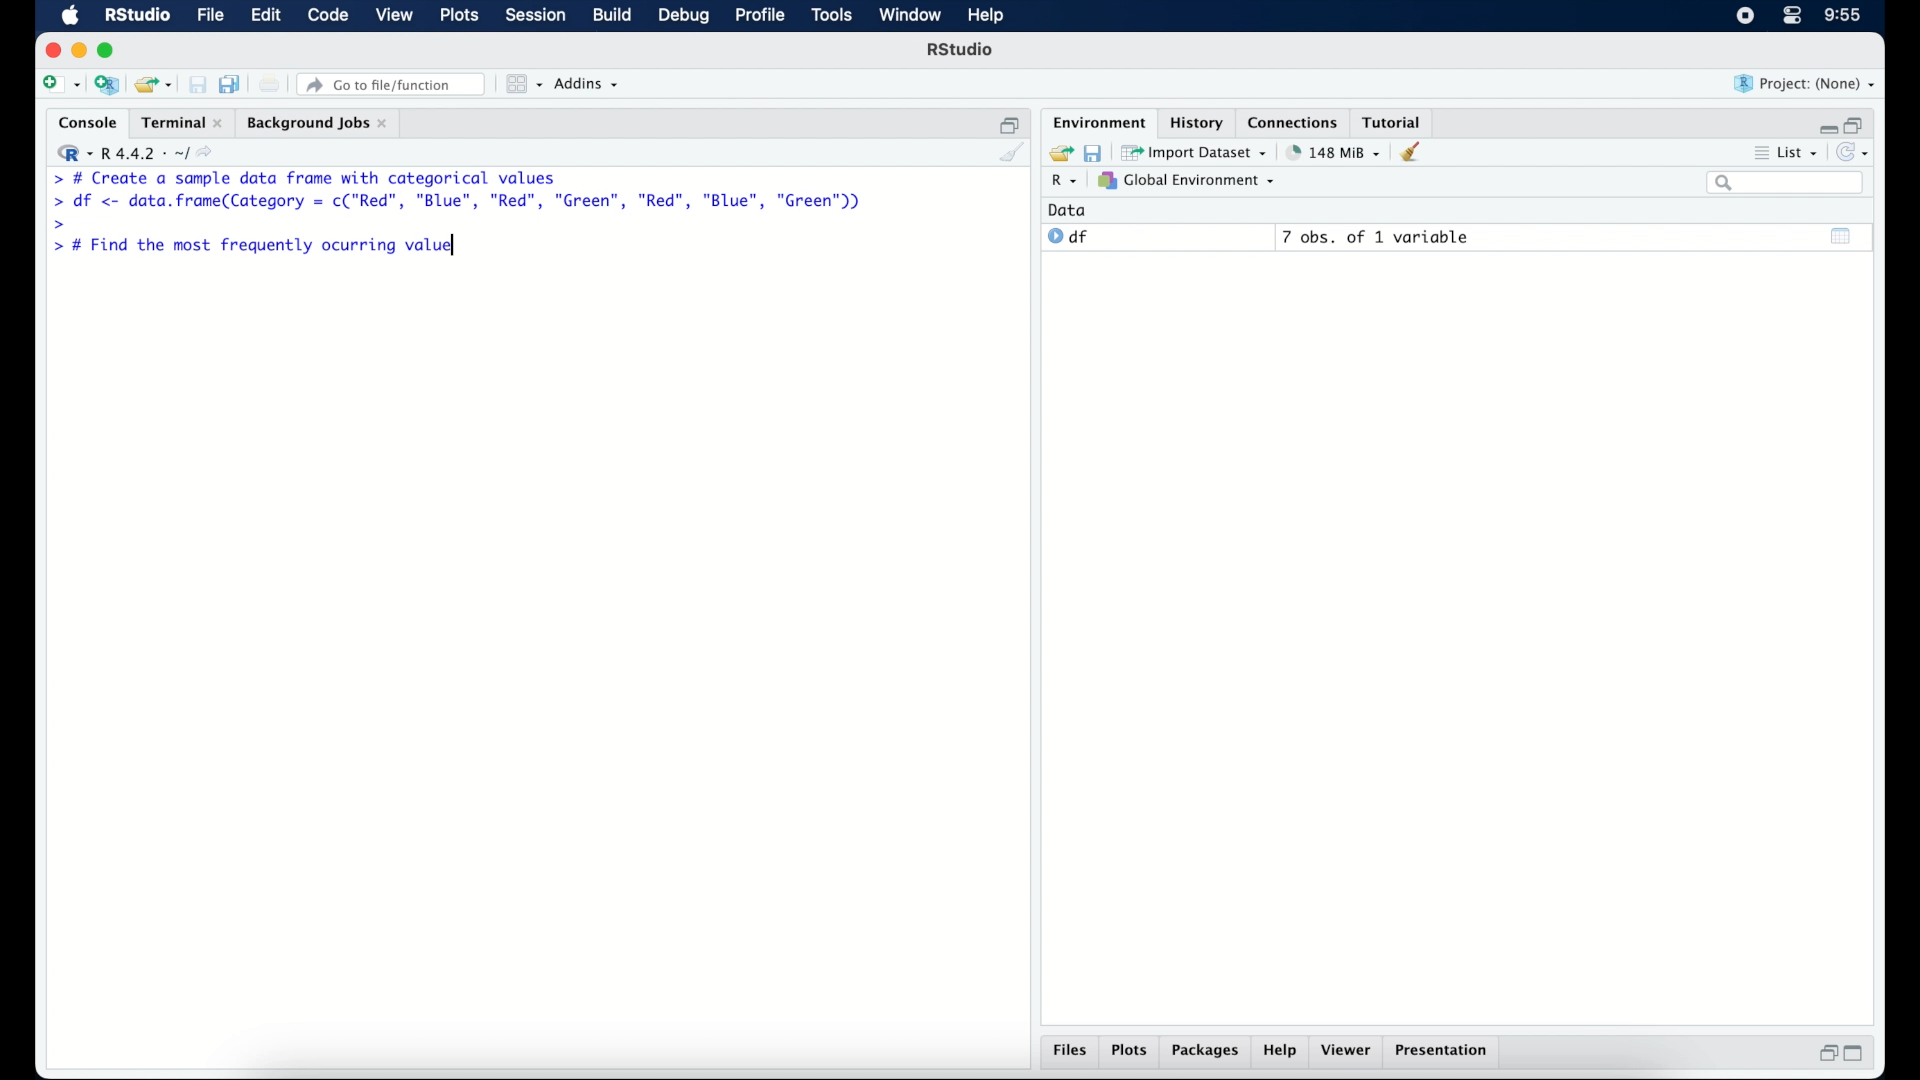  What do you see at coordinates (59, 83) in the screenshot?
I see `new file` at bounding box center [59, 83].